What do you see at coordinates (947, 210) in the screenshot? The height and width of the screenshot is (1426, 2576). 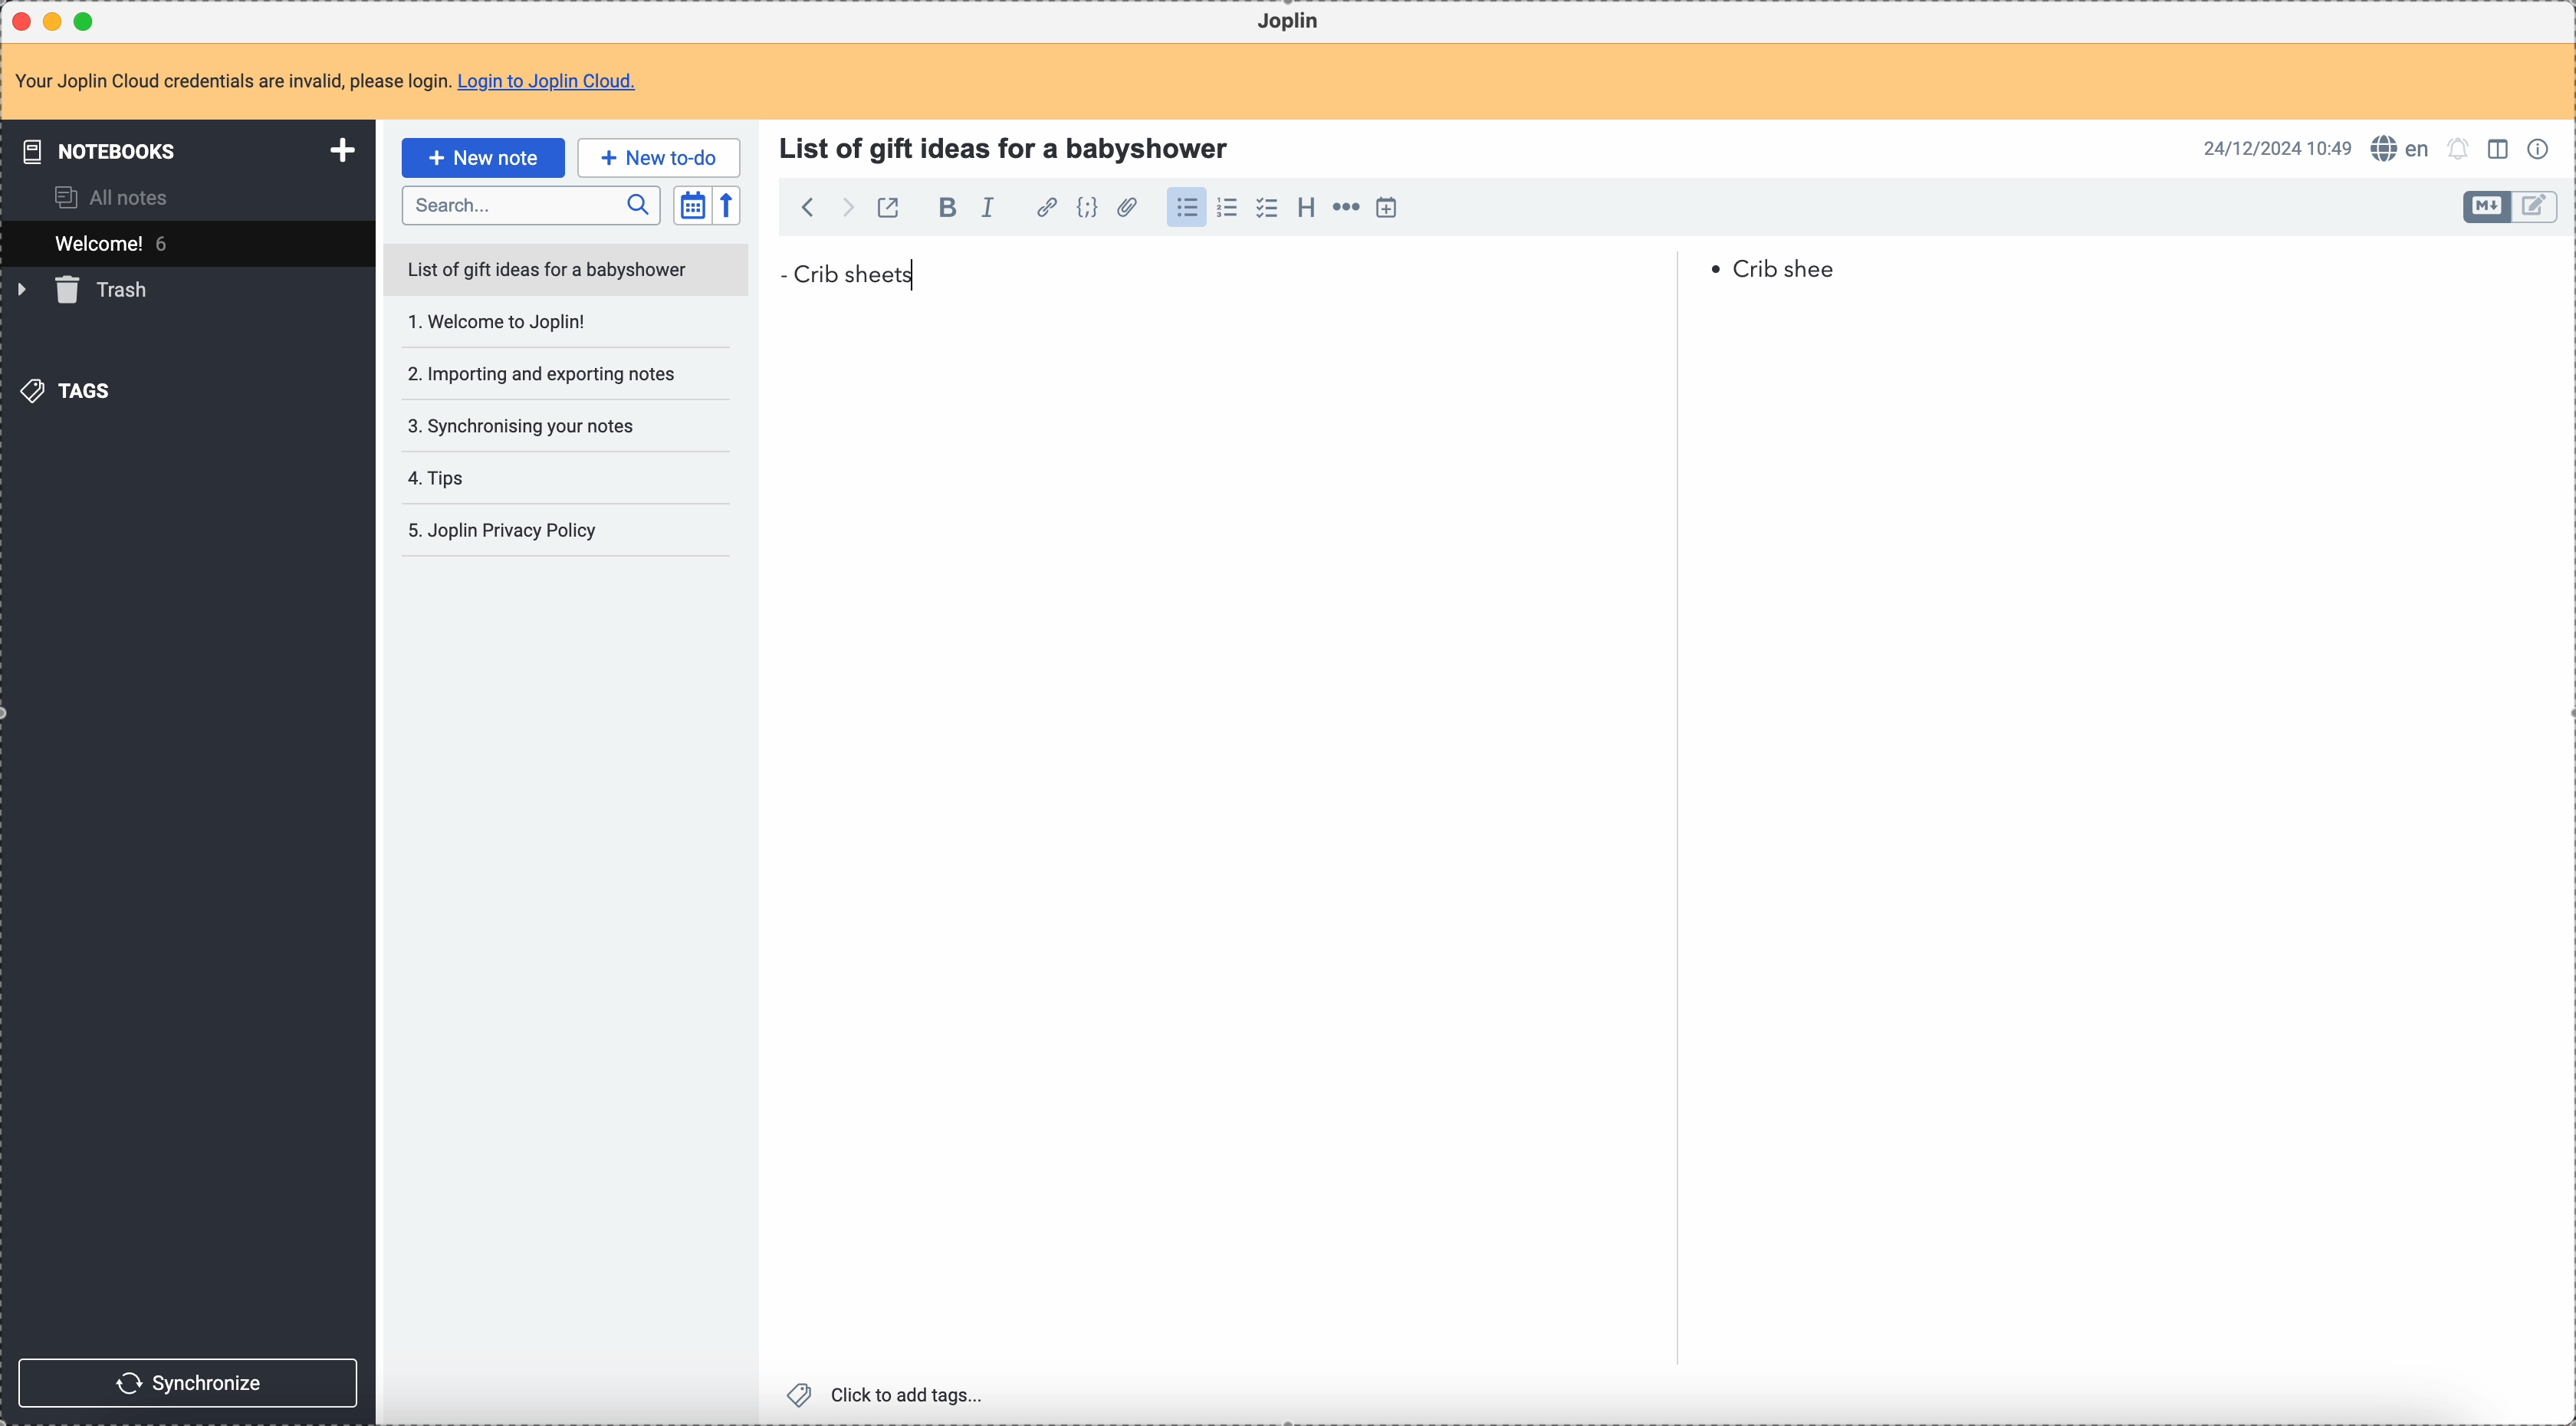 I see `bold` at bounding box center [947, 210].